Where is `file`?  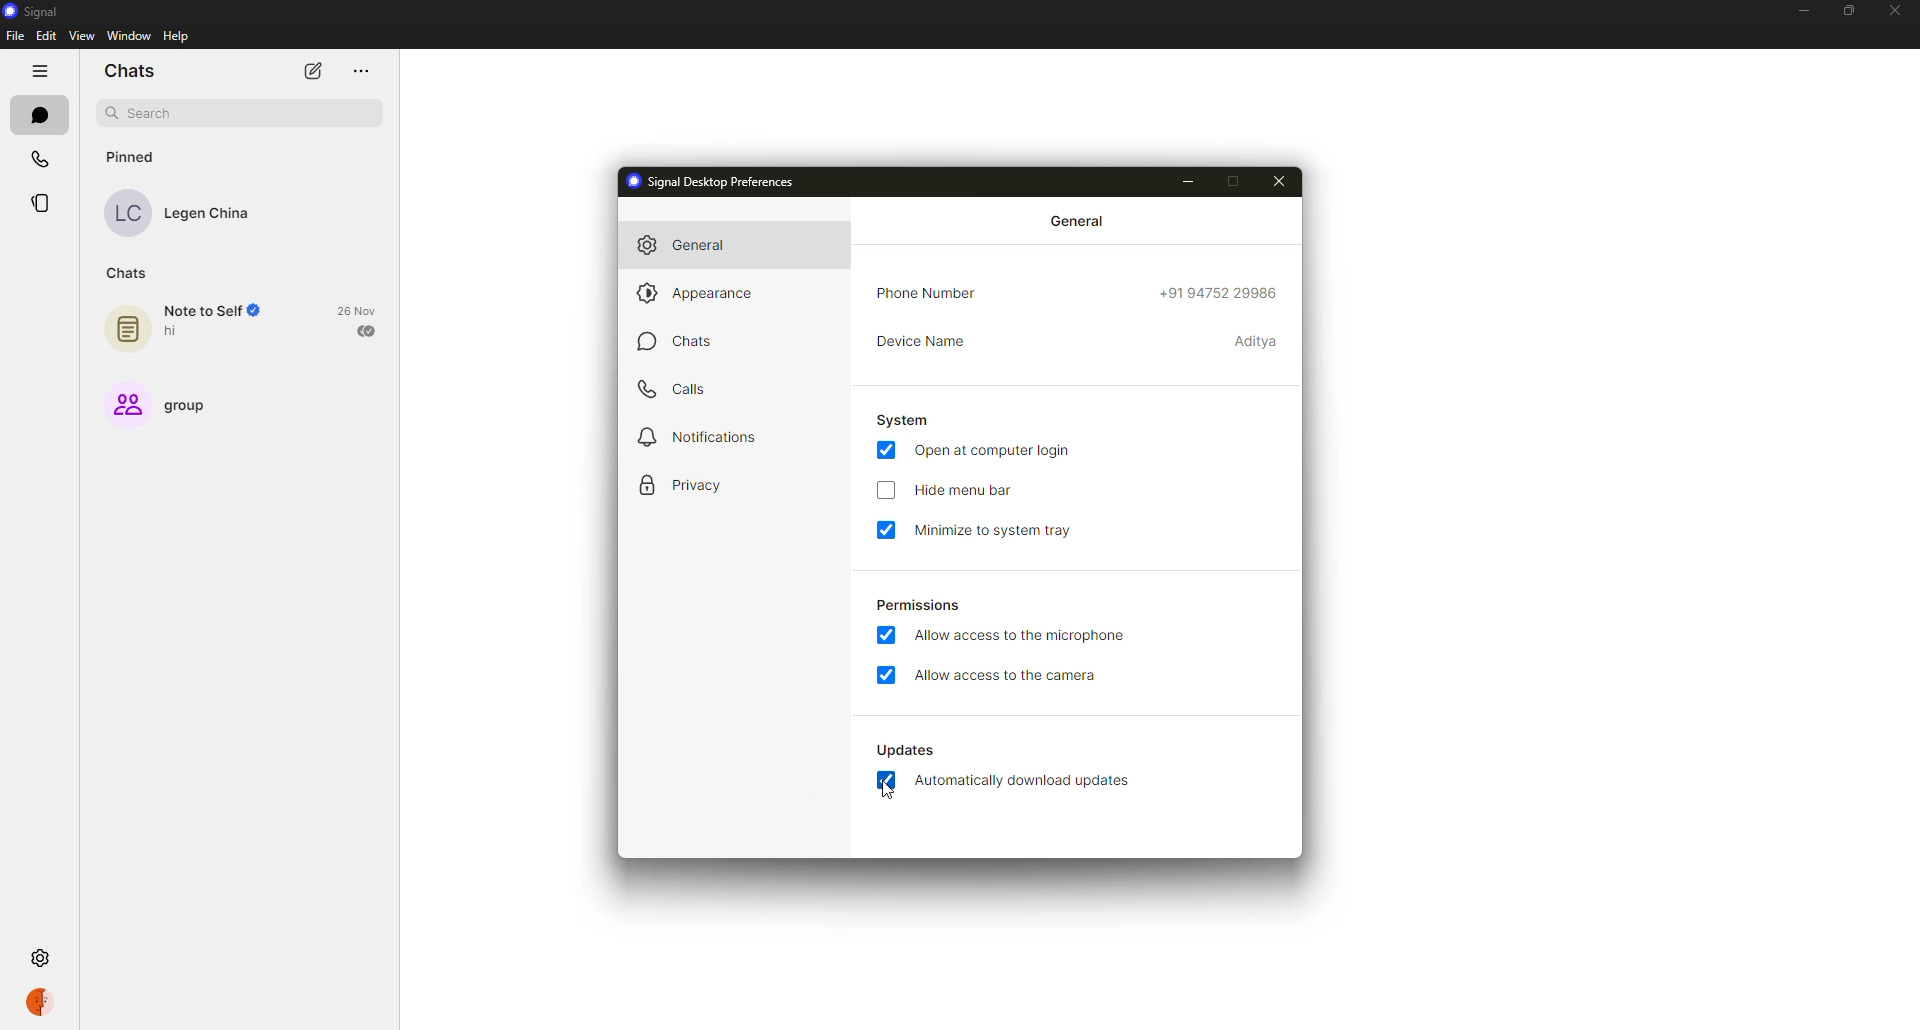
file is located at coordinates (15, 36).